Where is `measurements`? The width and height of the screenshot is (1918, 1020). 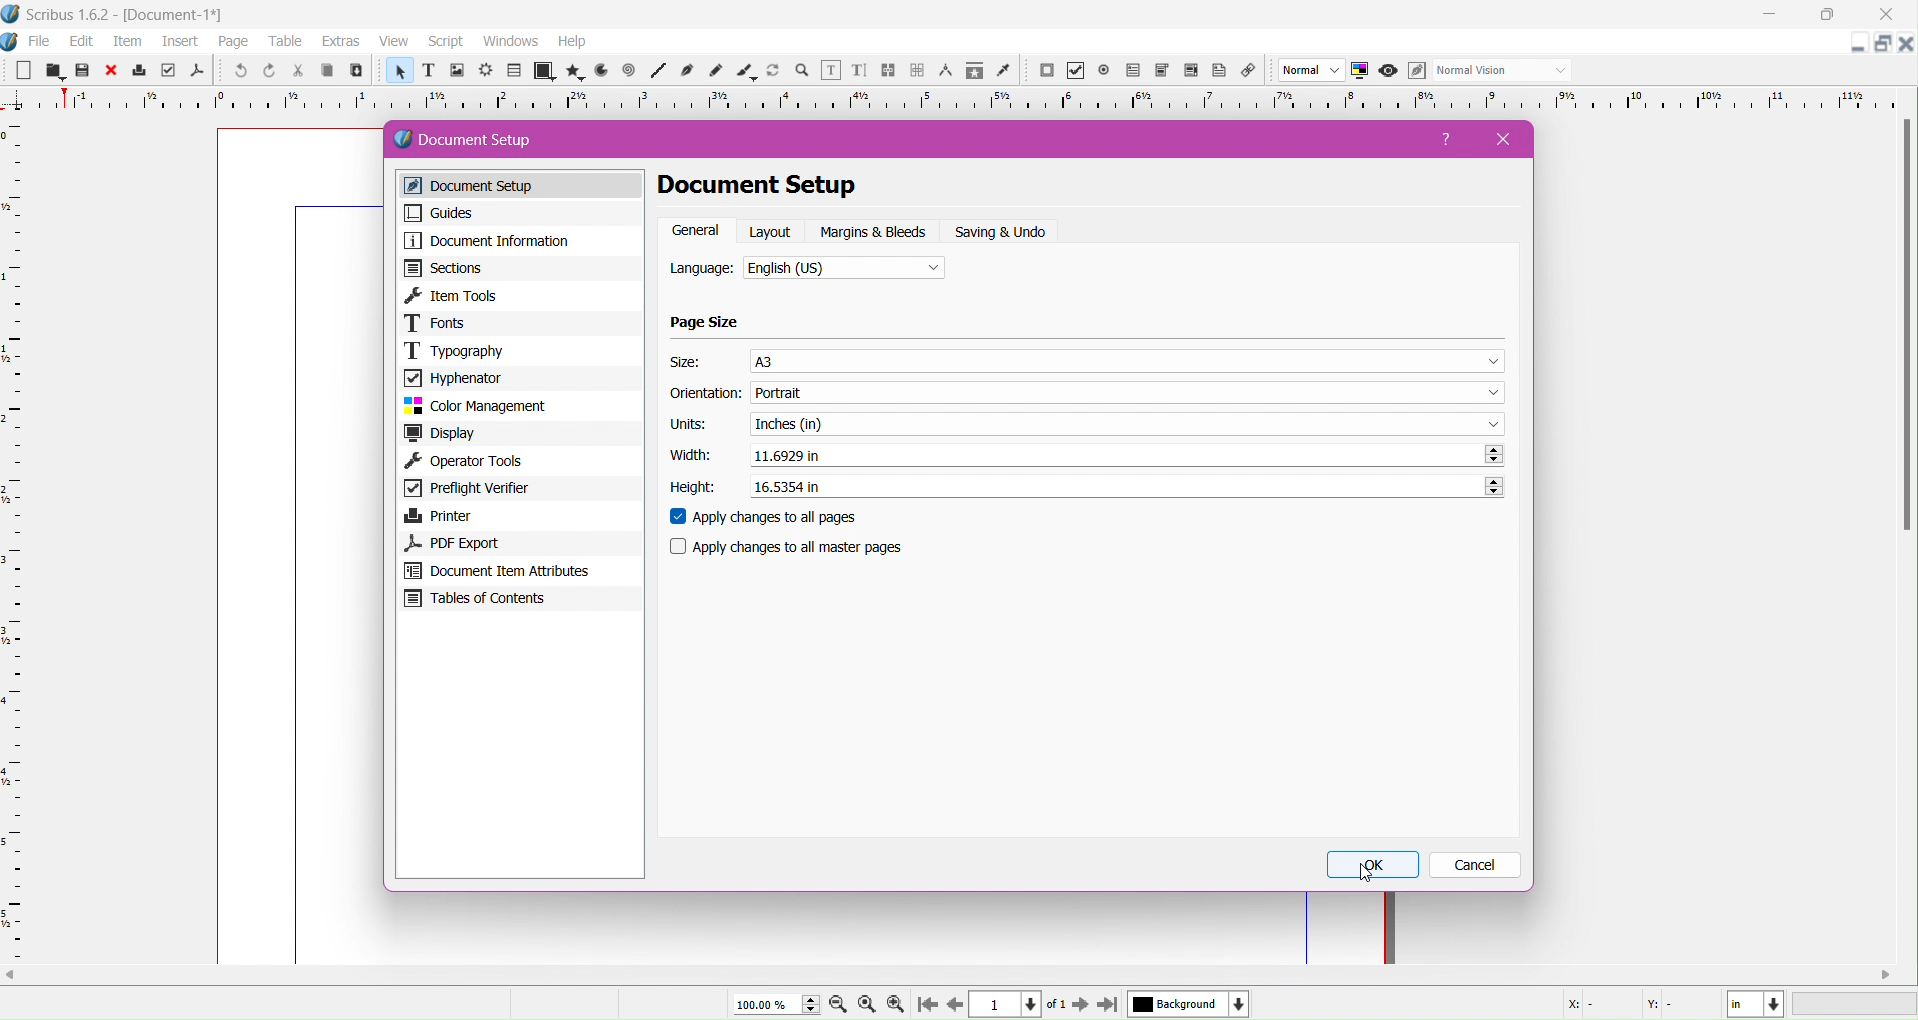 measurements is located at coordinates (945, 72).